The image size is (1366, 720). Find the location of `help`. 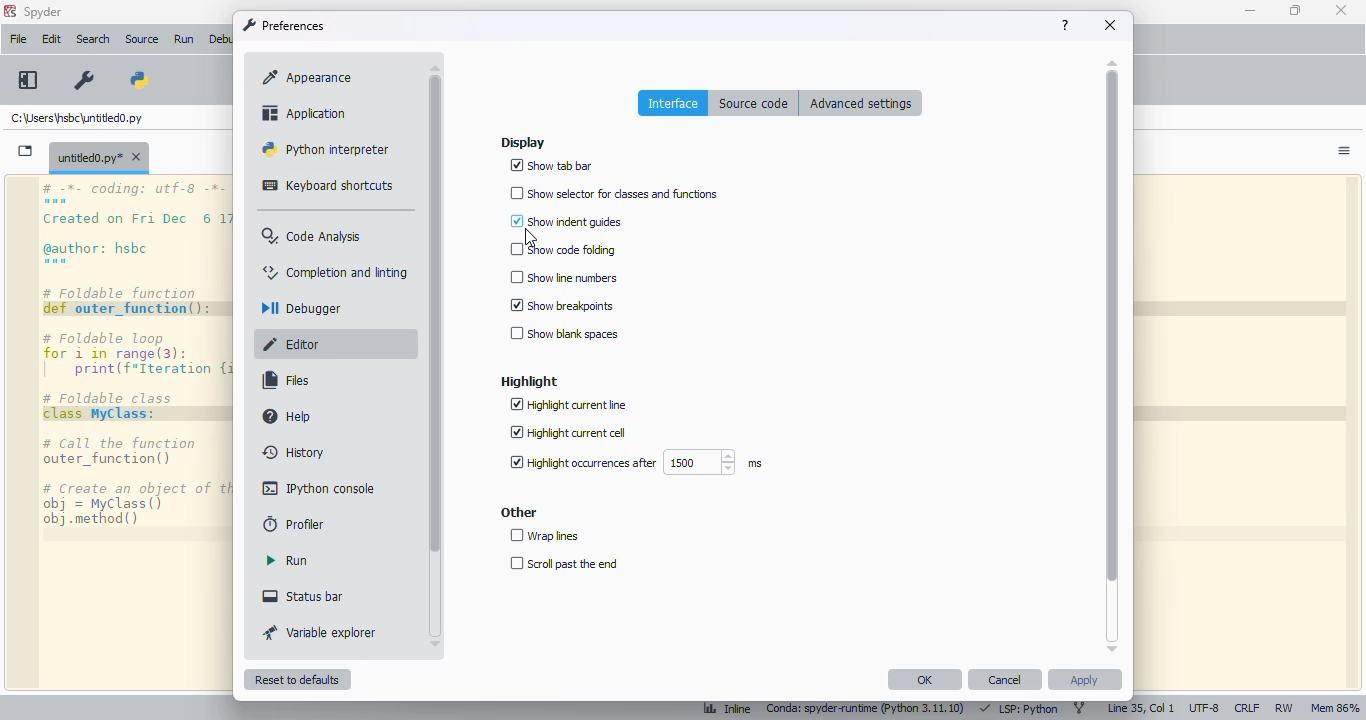

help is located at coordinates (1065, 25).